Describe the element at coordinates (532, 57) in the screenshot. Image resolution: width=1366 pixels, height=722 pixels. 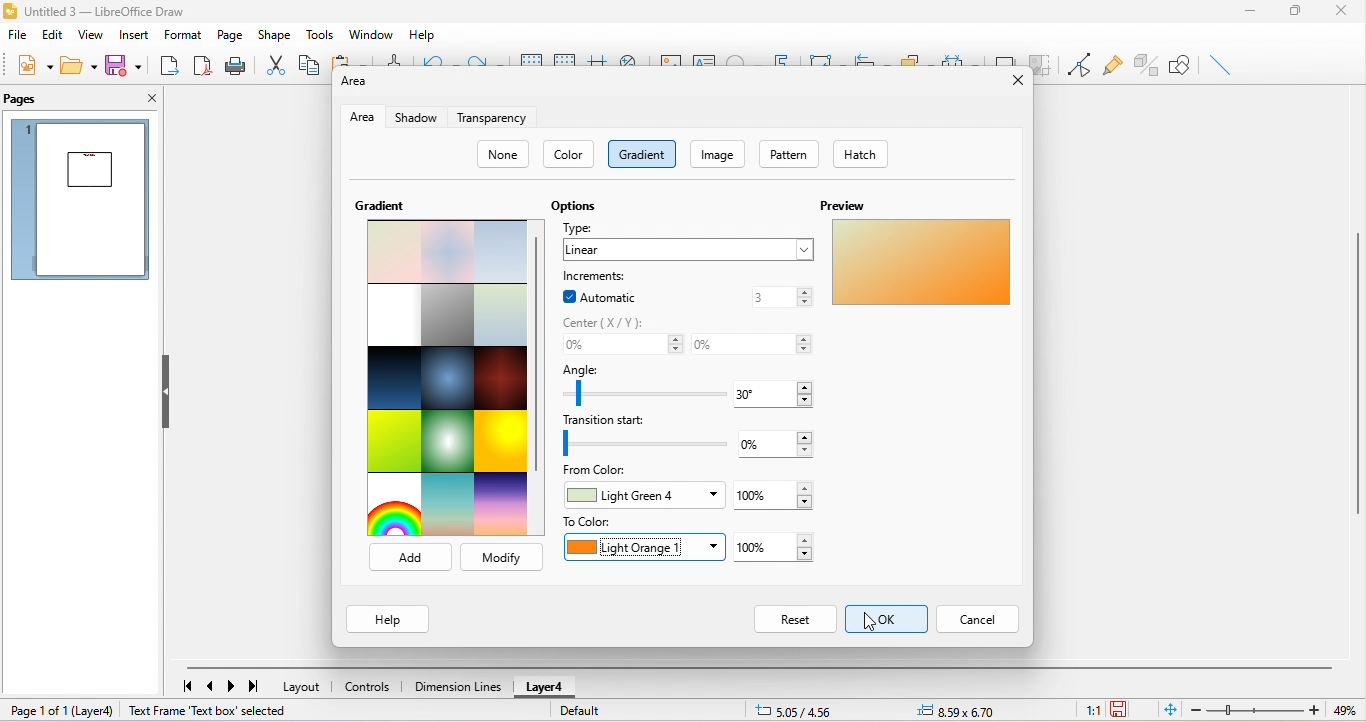
I see `display to grids` at that location.